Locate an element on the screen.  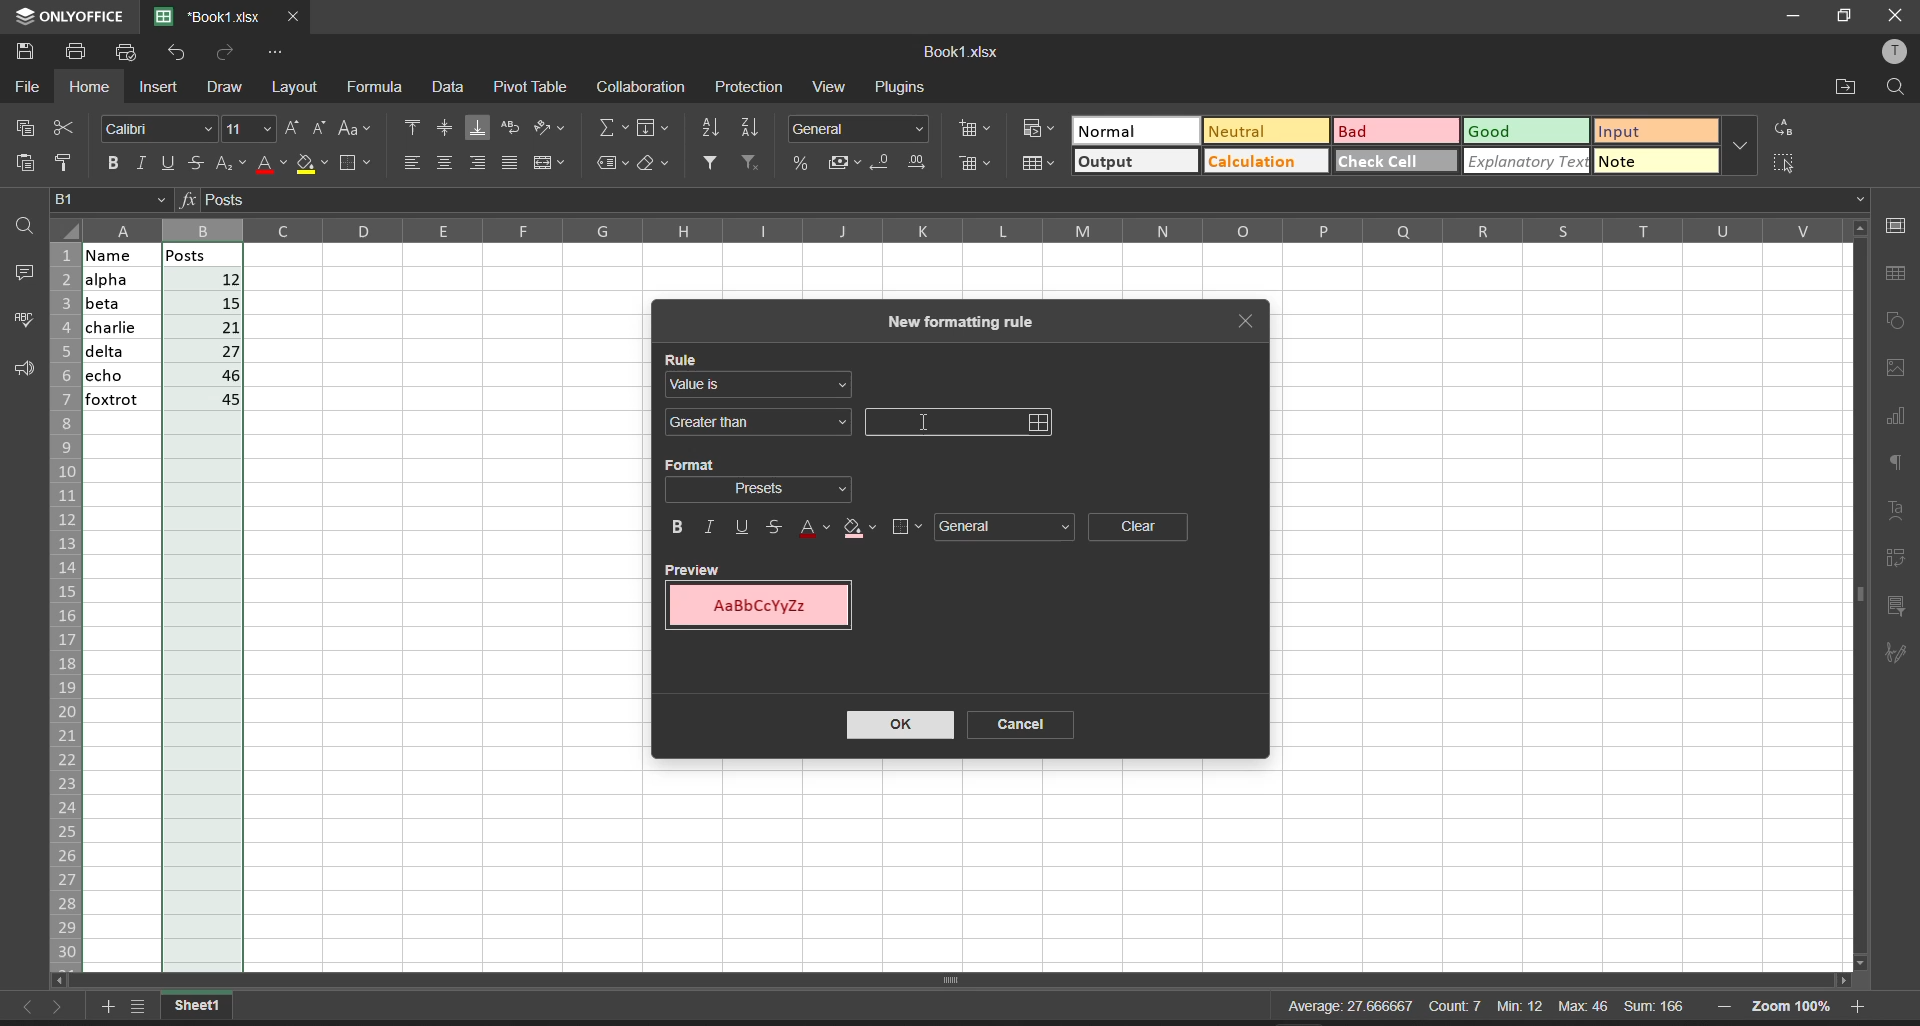
increment font size is located at coordinates (292, 120).